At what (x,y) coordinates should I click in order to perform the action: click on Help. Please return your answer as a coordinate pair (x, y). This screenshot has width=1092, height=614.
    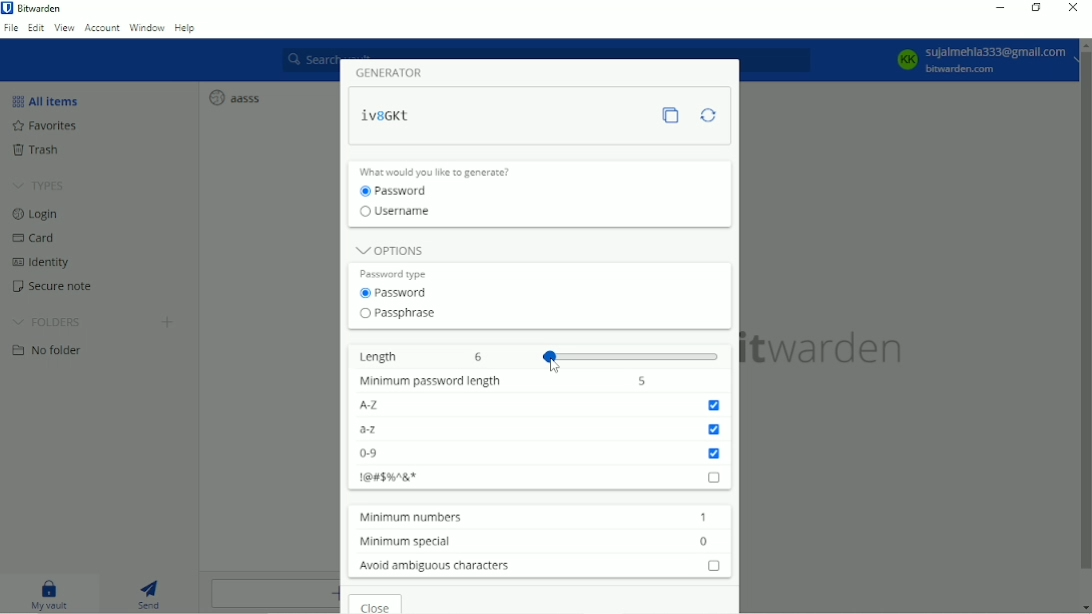
    Looking at the image, I should click on (185, 29).